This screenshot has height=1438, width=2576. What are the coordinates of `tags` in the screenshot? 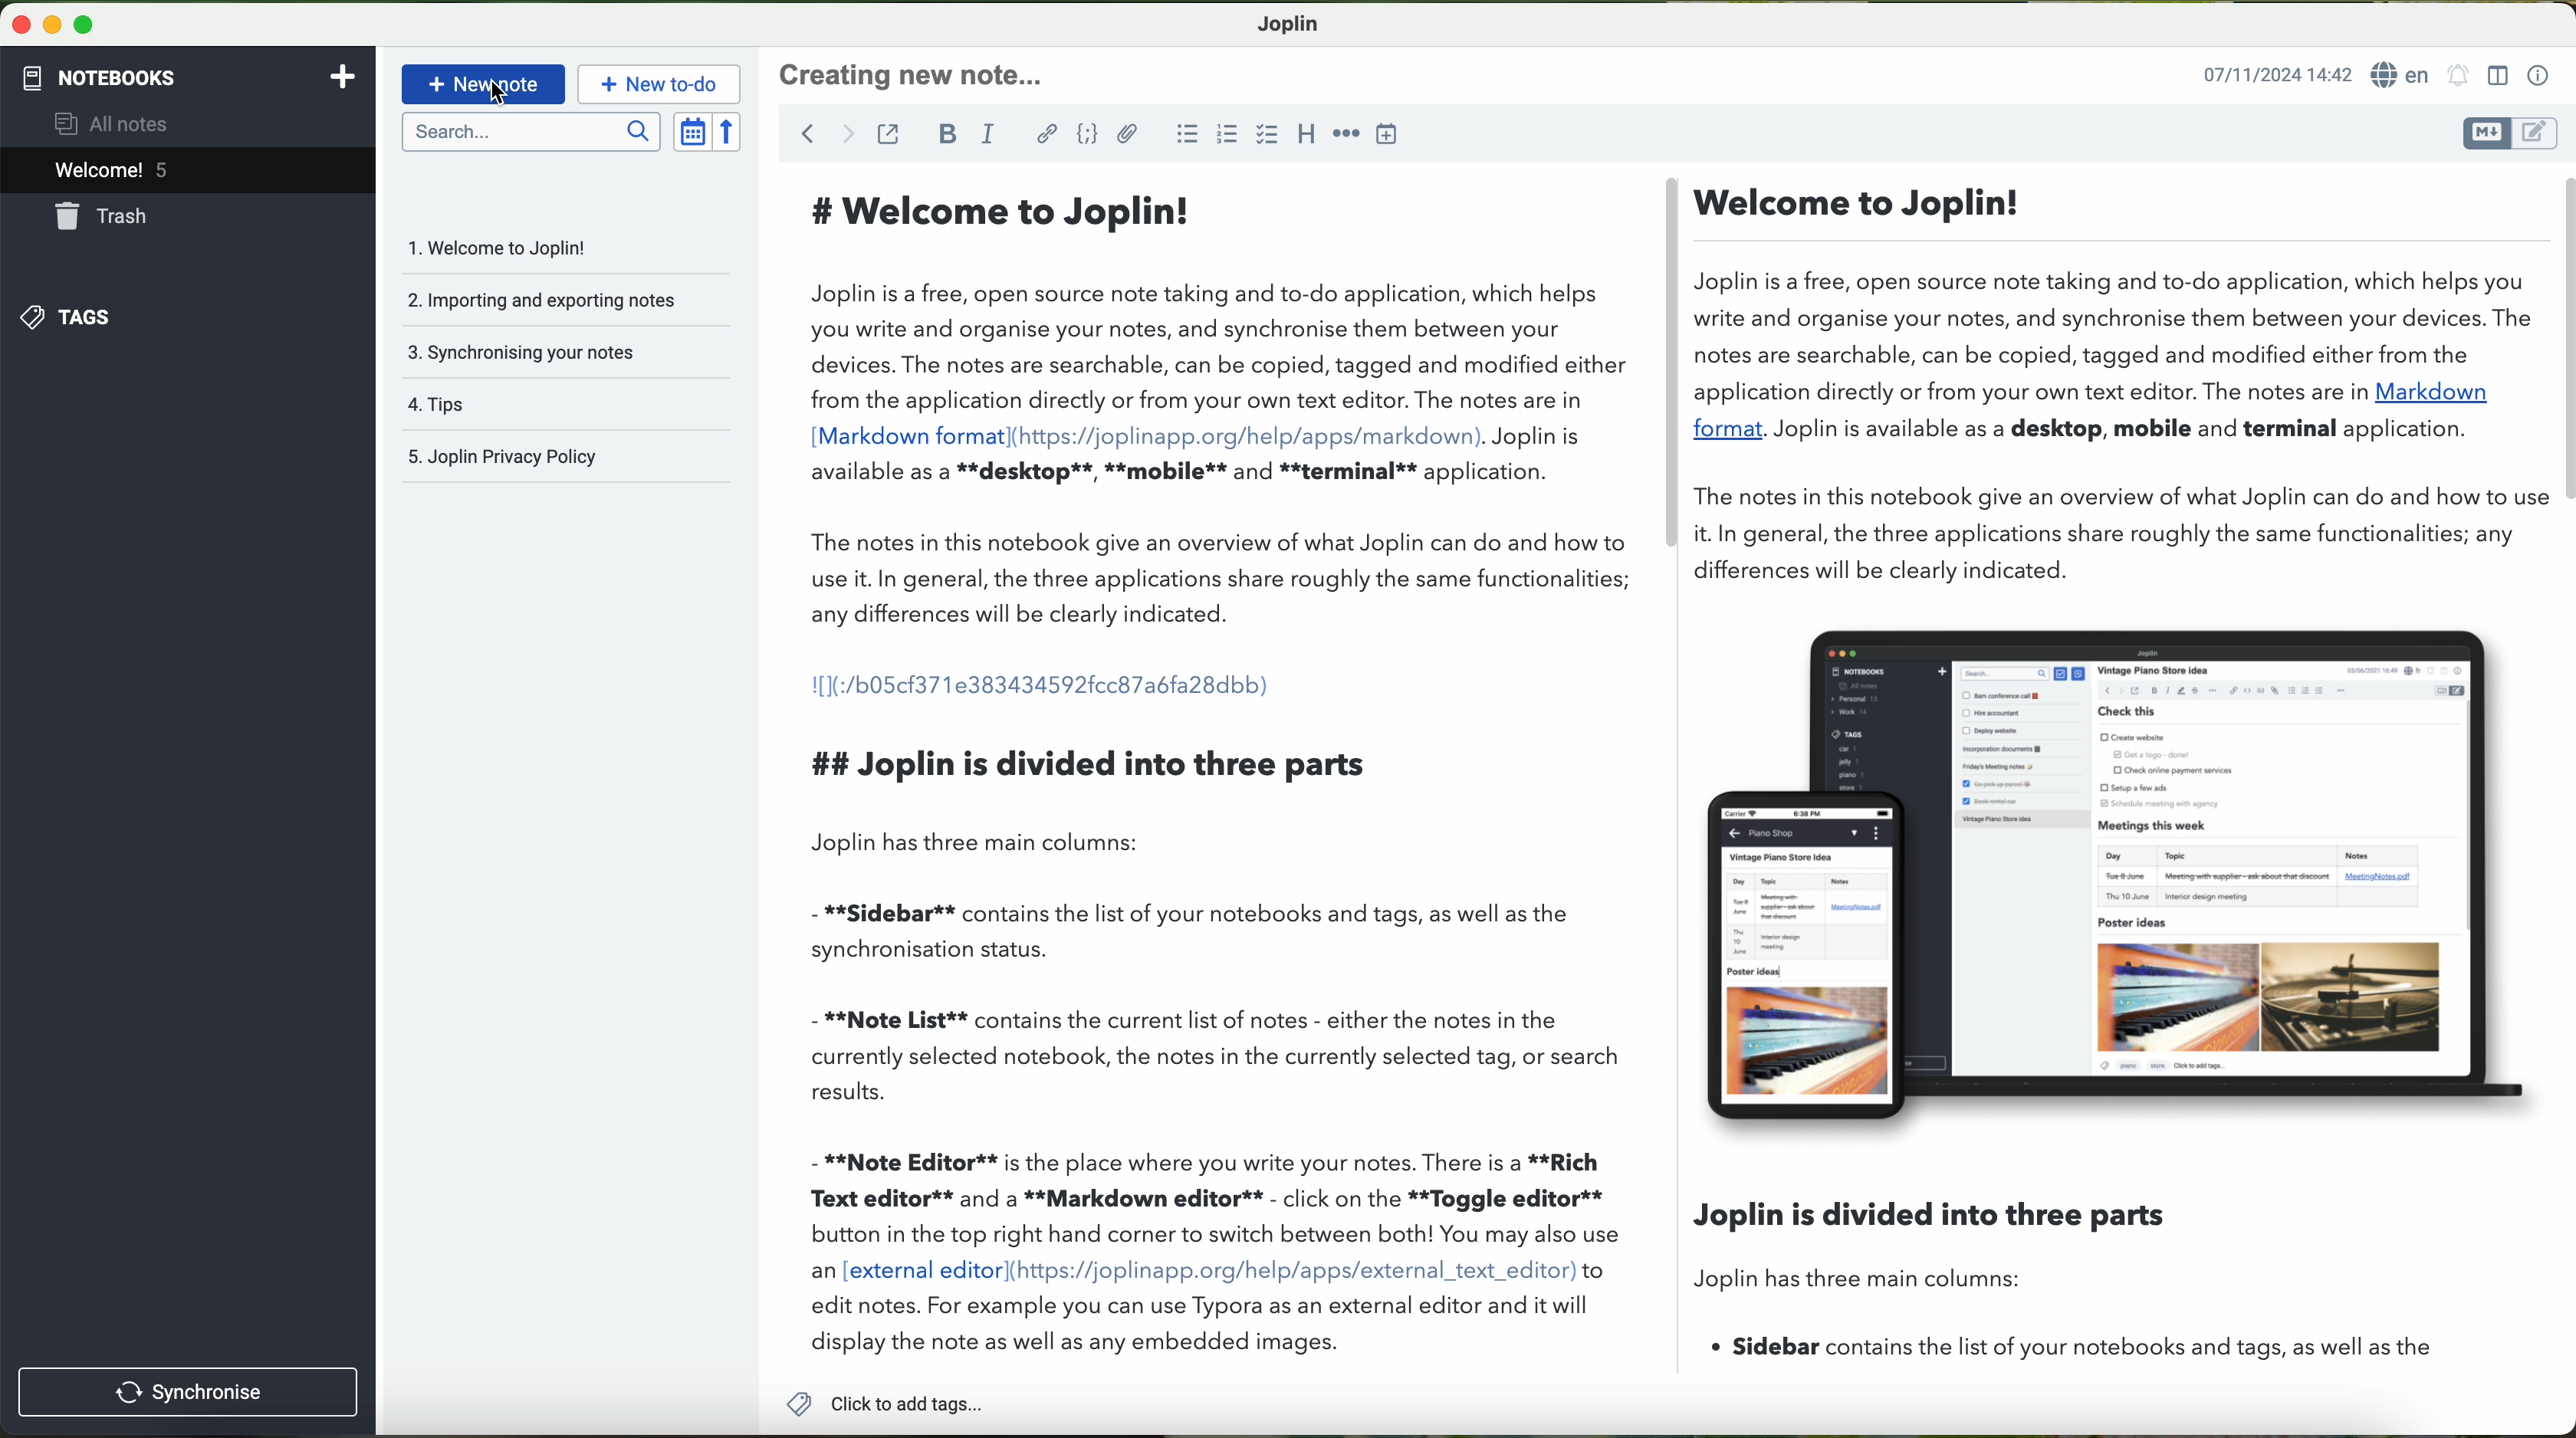 It's located at (562, 404).